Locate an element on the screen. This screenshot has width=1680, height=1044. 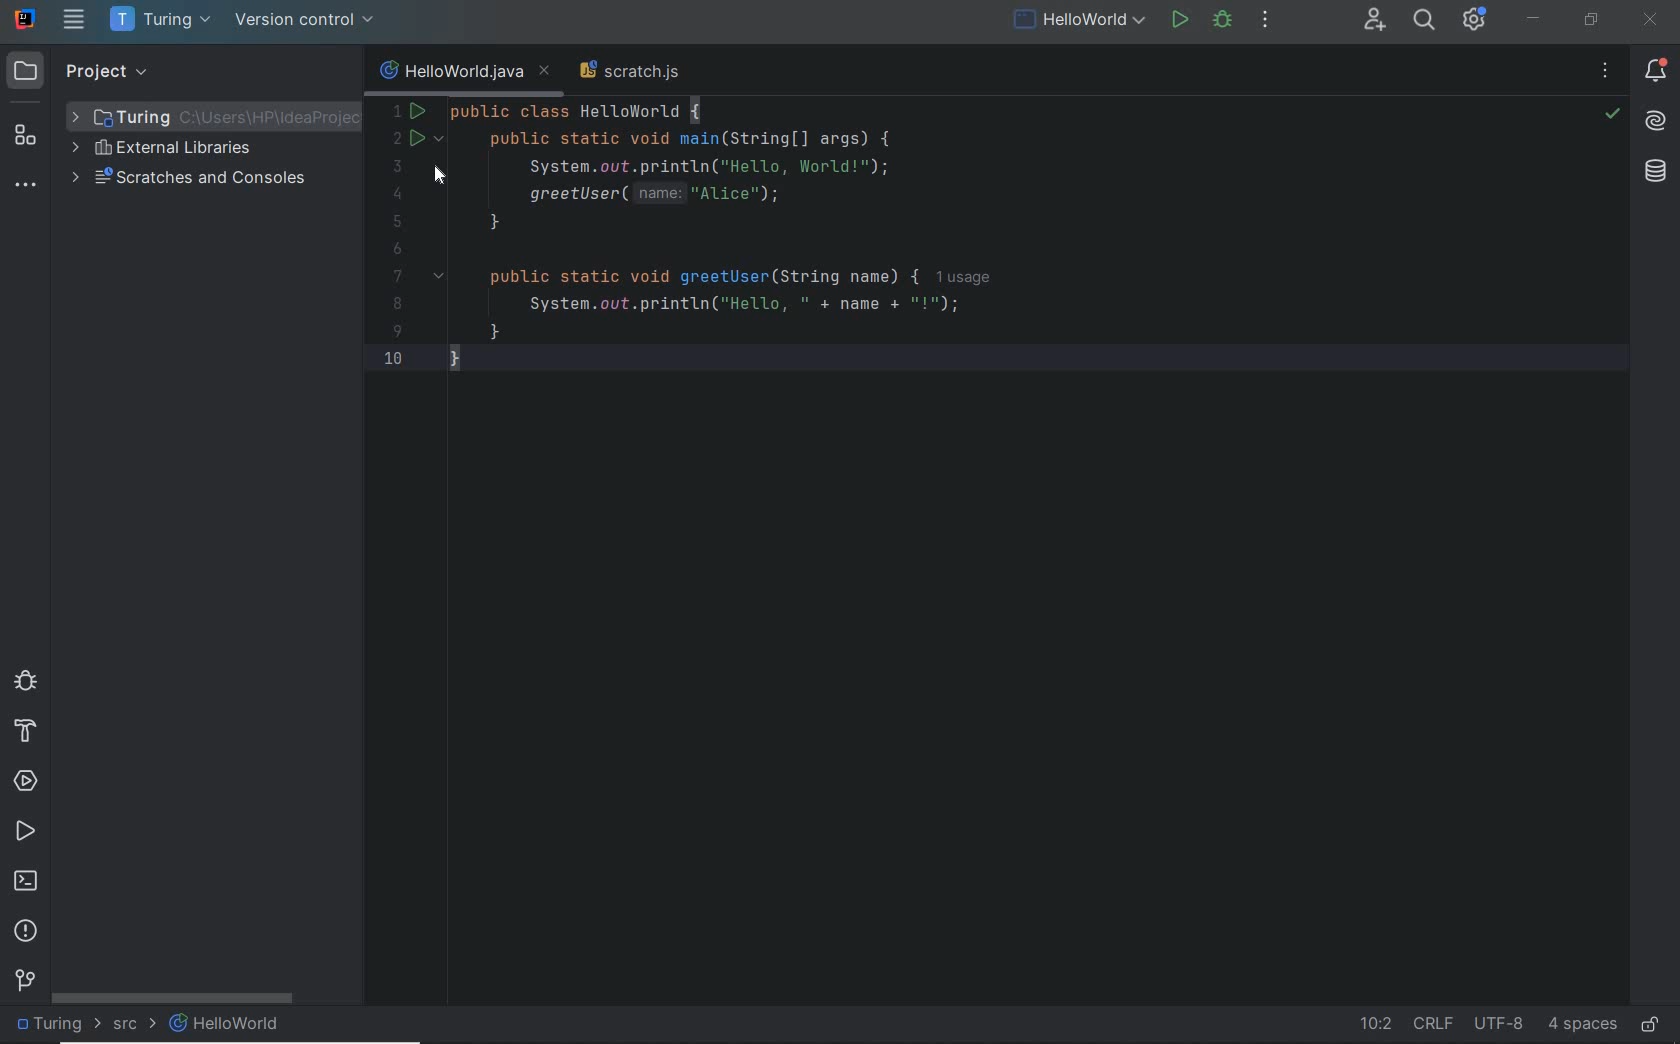
system name is located at coordinates (25, 19).